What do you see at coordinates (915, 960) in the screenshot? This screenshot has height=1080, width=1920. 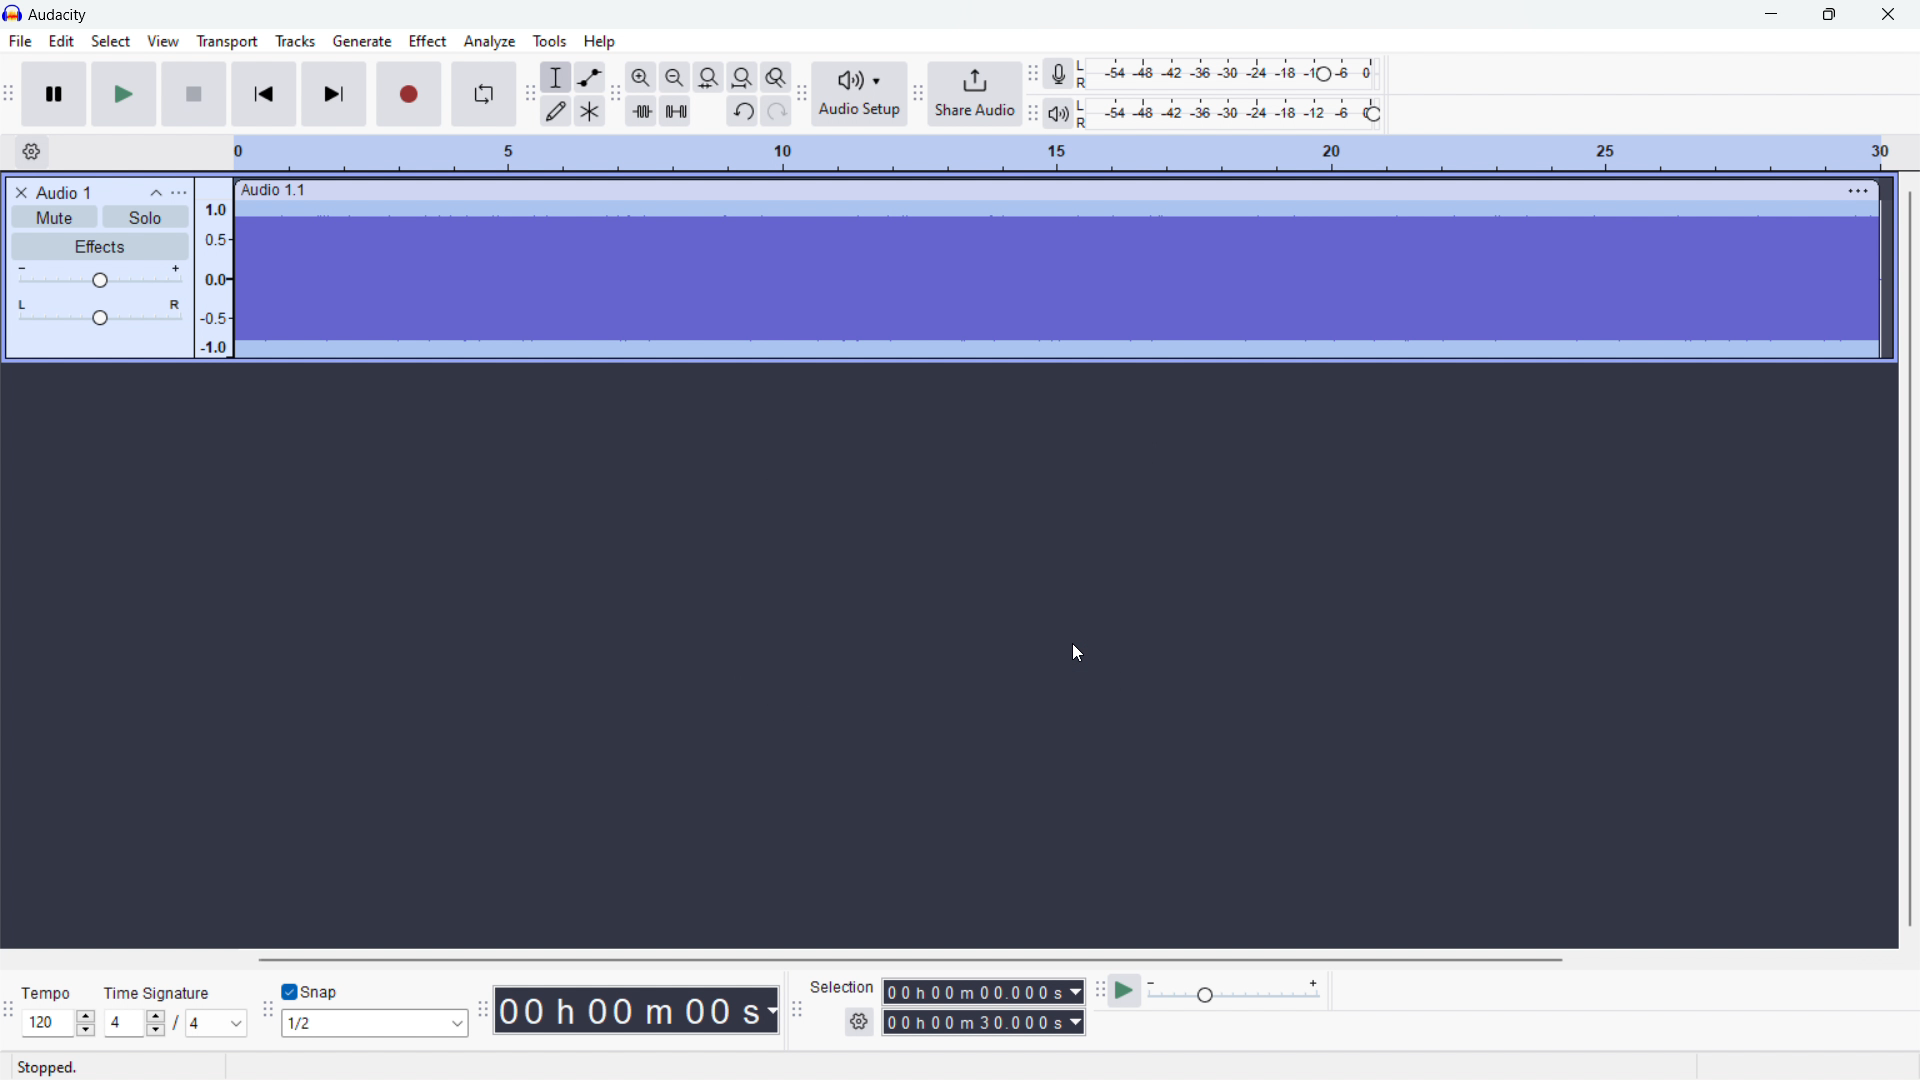 I see `horizontal scrollbar` at bounding box center [915, 960].